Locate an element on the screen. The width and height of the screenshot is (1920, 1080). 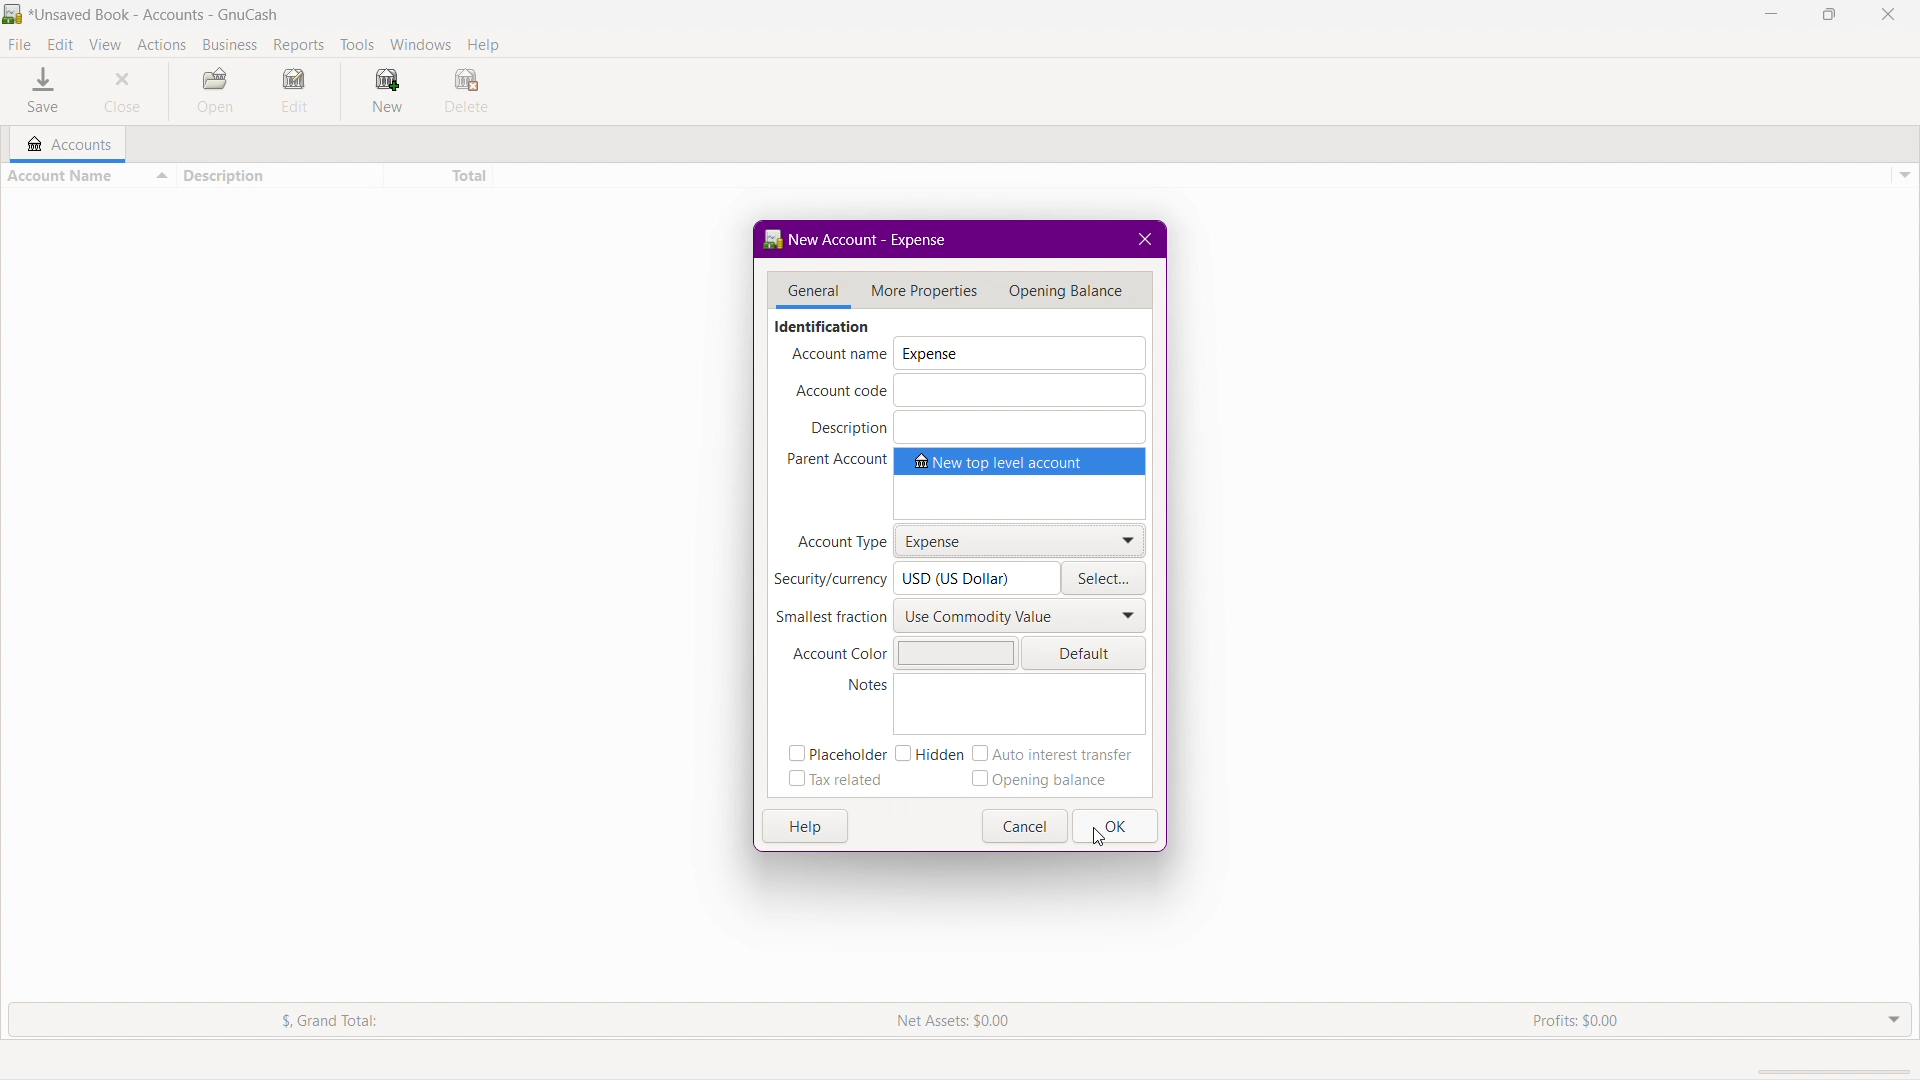
Close is located at coordinates (1889, 15).